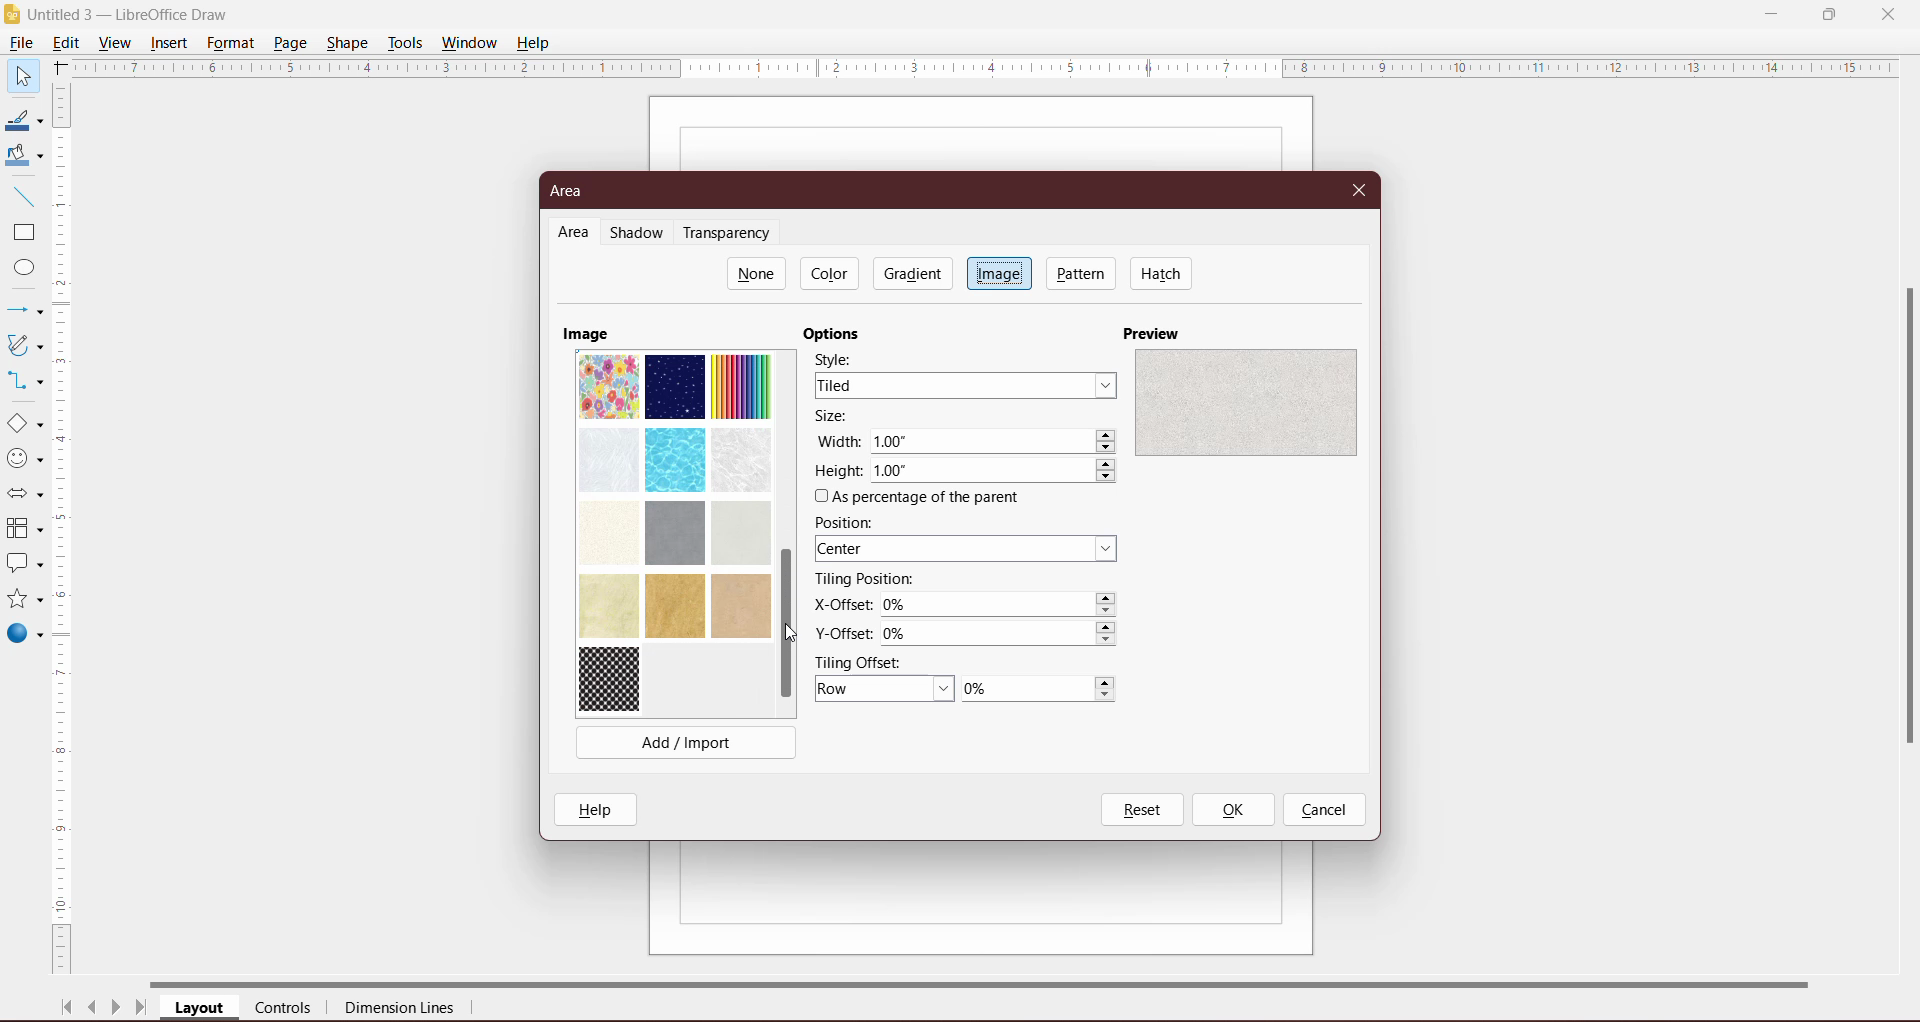  Describe the element at coordinates (20, 43) in the screenshot. I see `File` at that location.